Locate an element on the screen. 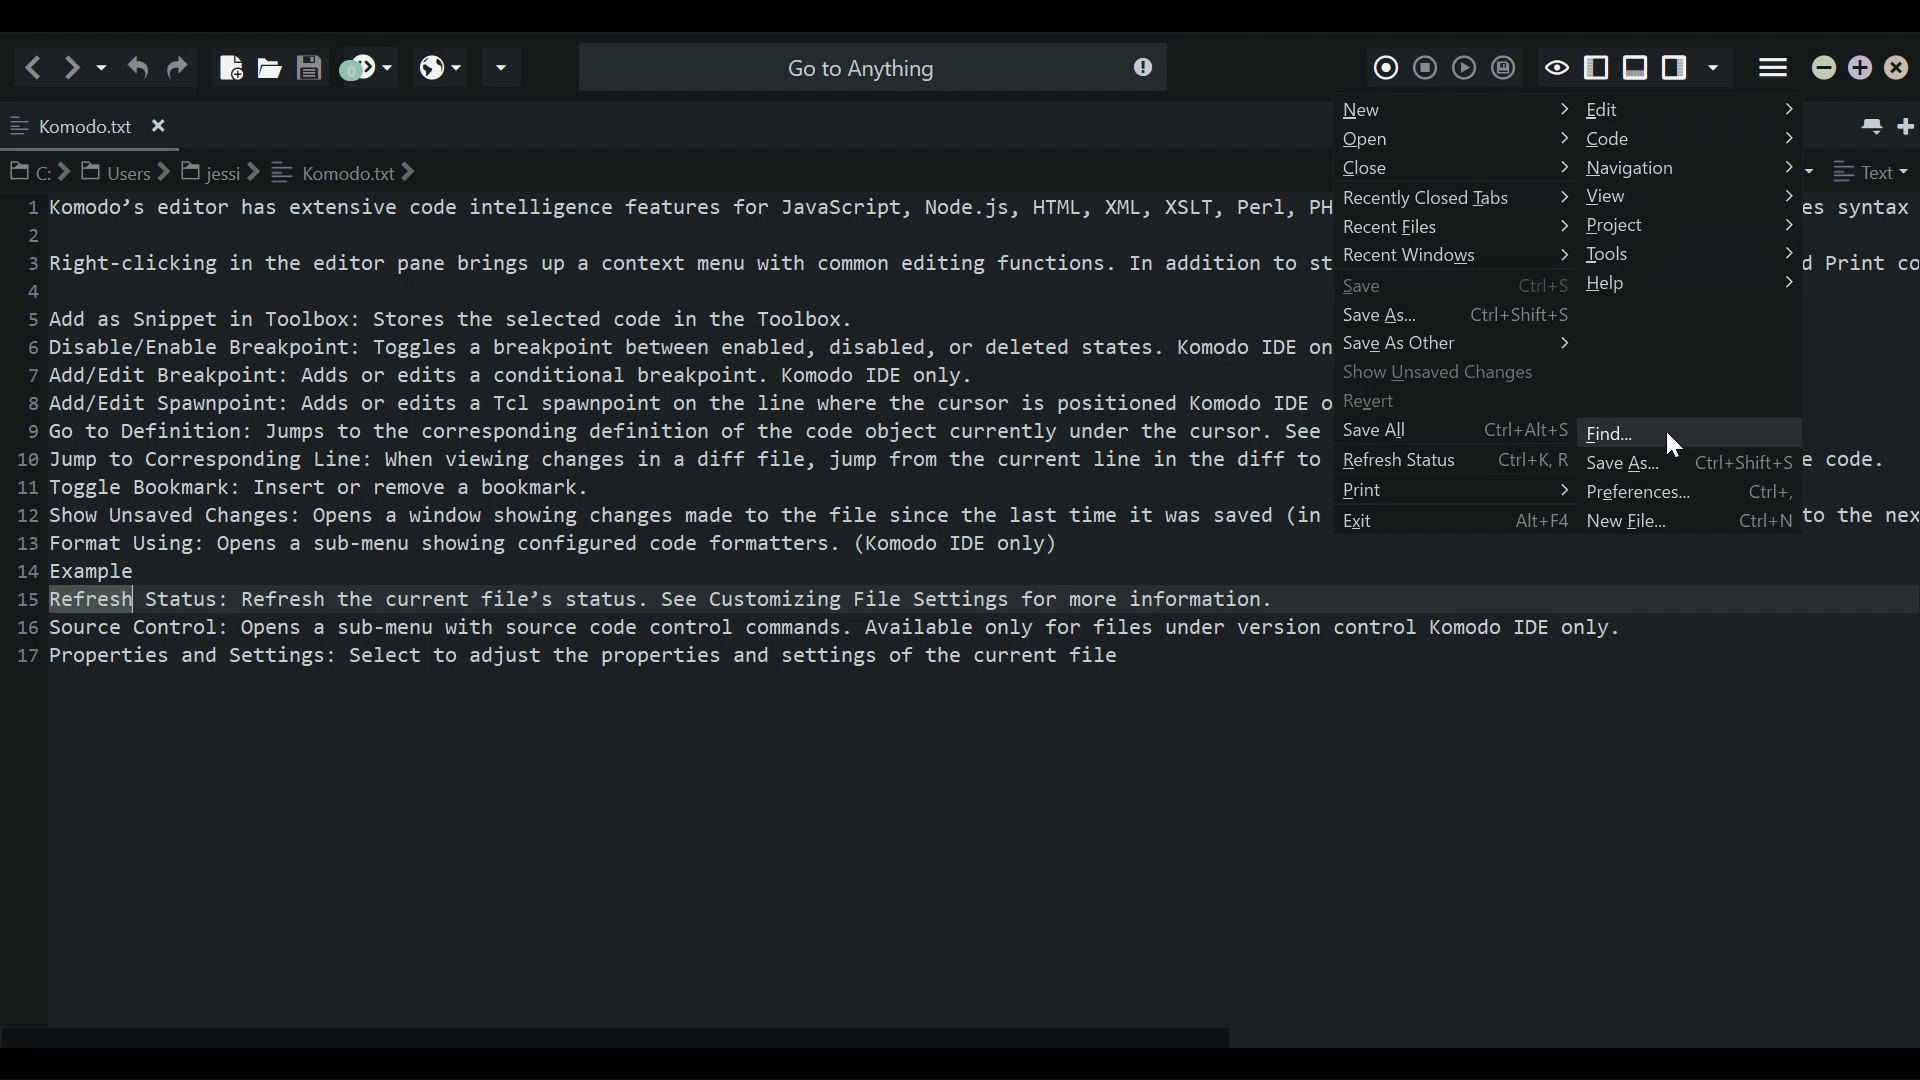 Image resolution: width=1920 pixels, height=1080 pixels. Recent Windows is located at coordinates (1457, 256).